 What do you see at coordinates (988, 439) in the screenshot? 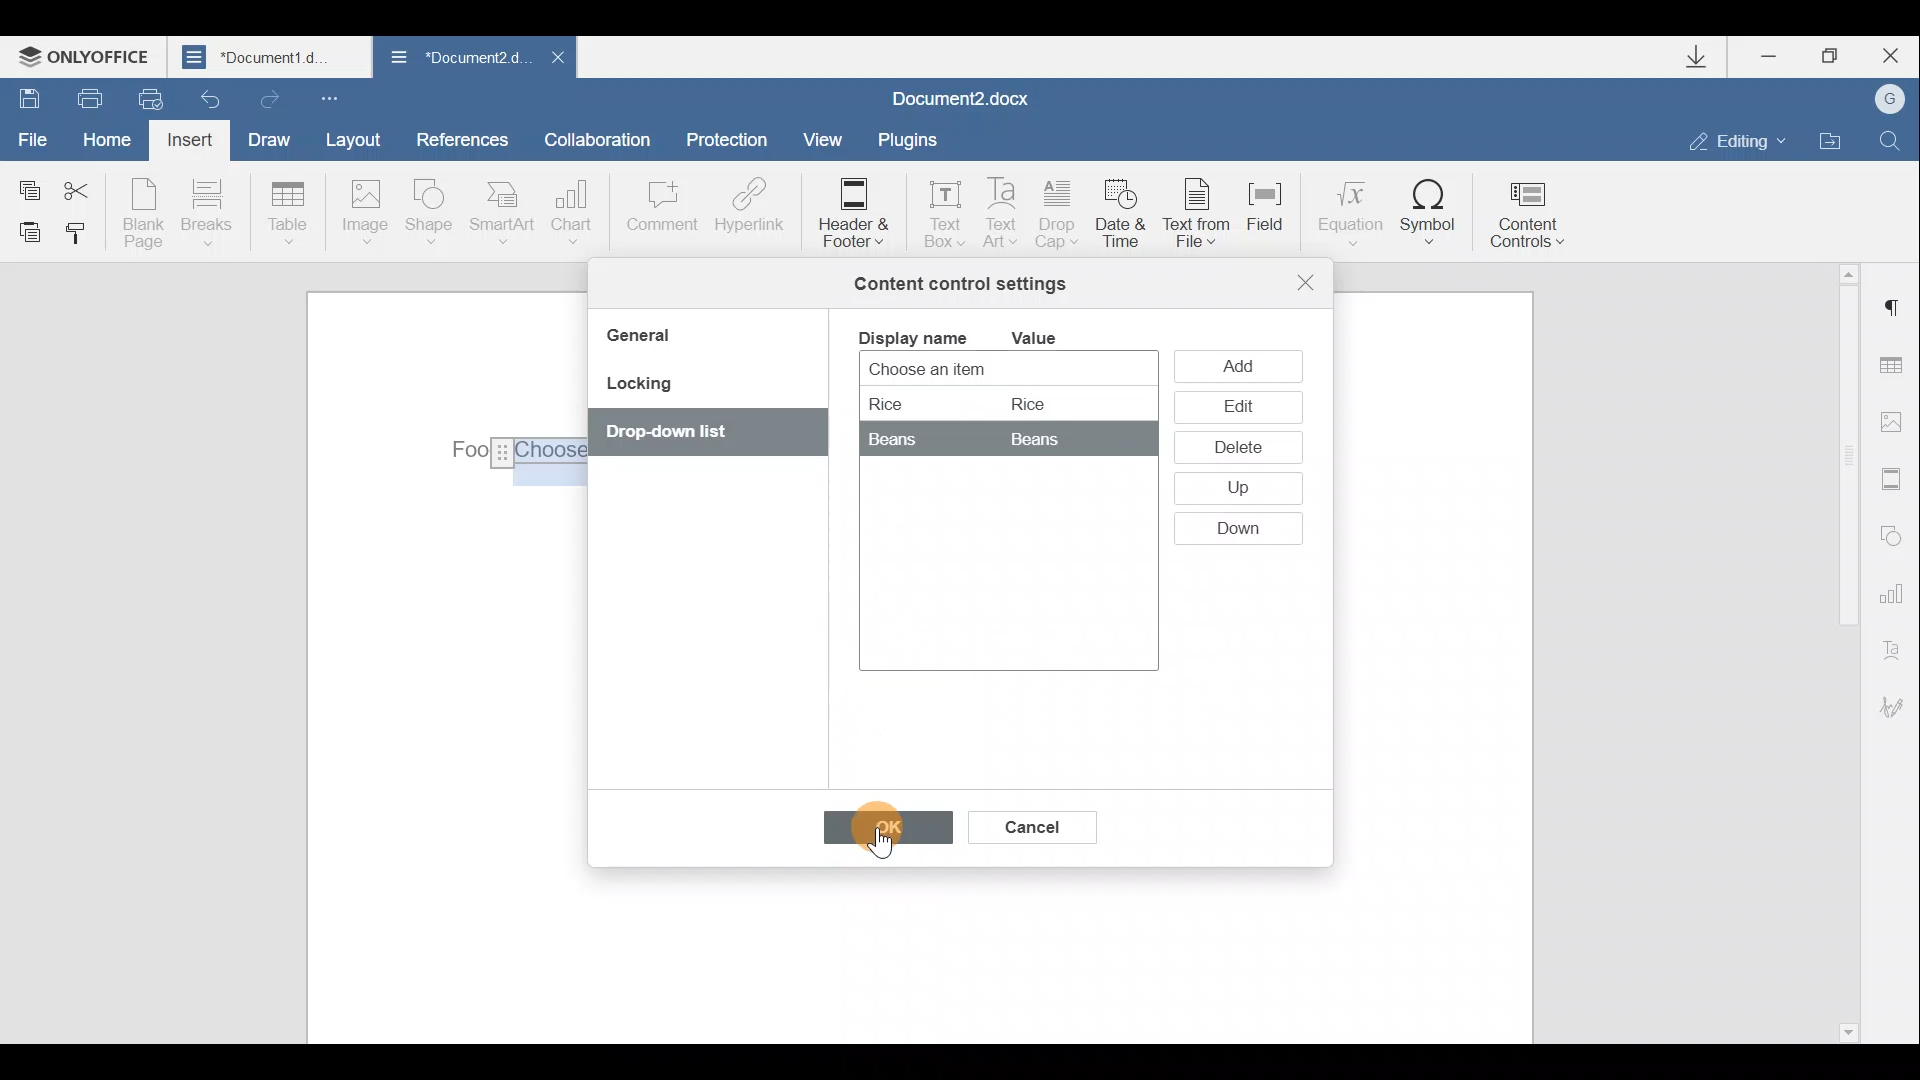
I see `beans` at bounding box center [988, 439].